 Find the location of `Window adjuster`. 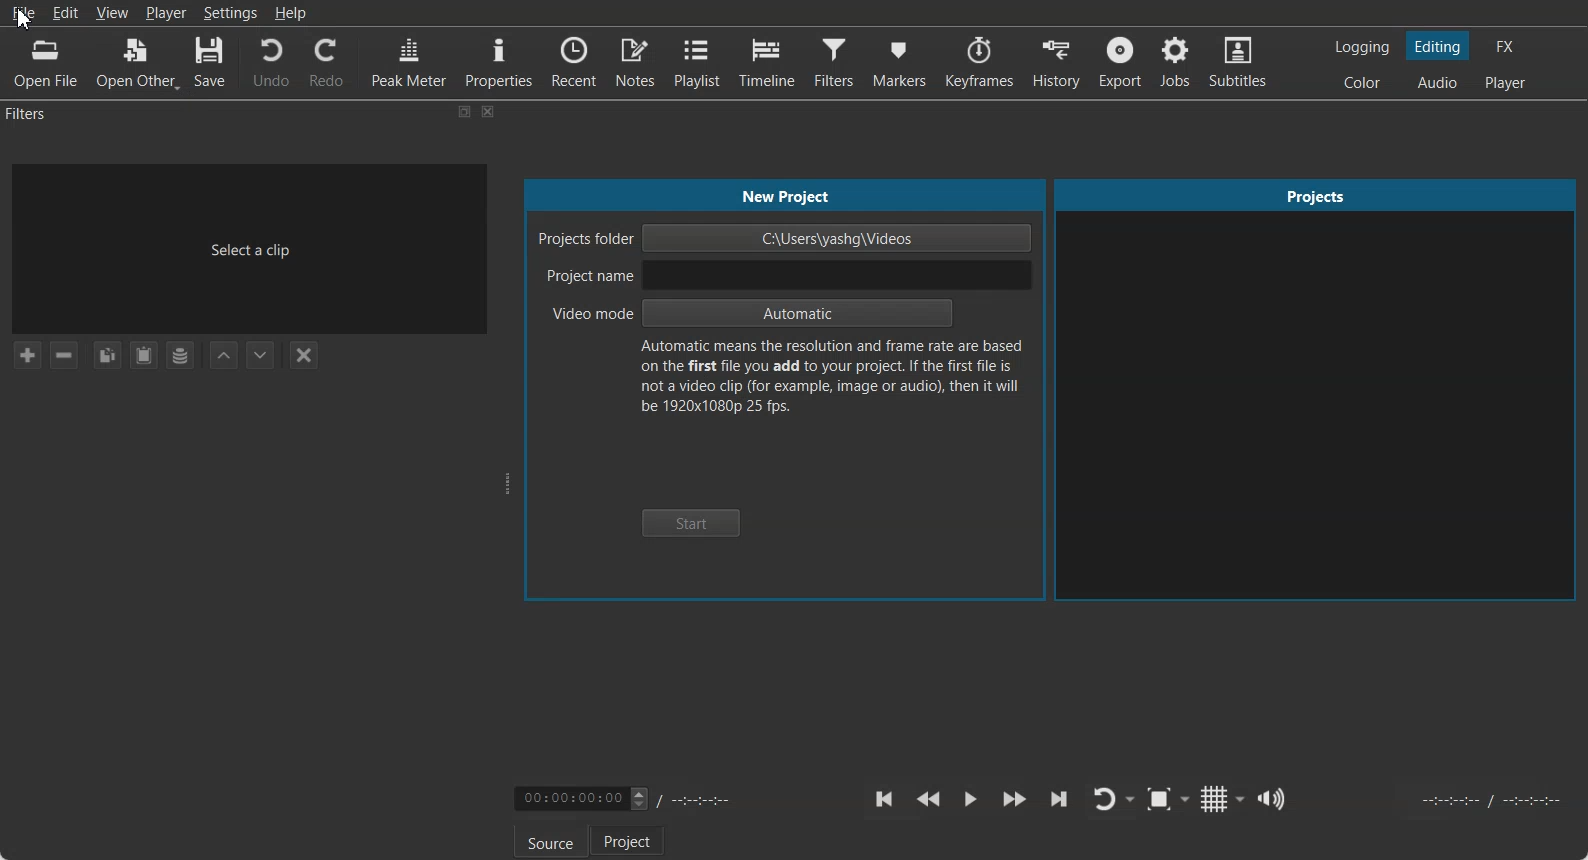

Window adjuster is located at coordinates (509, 484).